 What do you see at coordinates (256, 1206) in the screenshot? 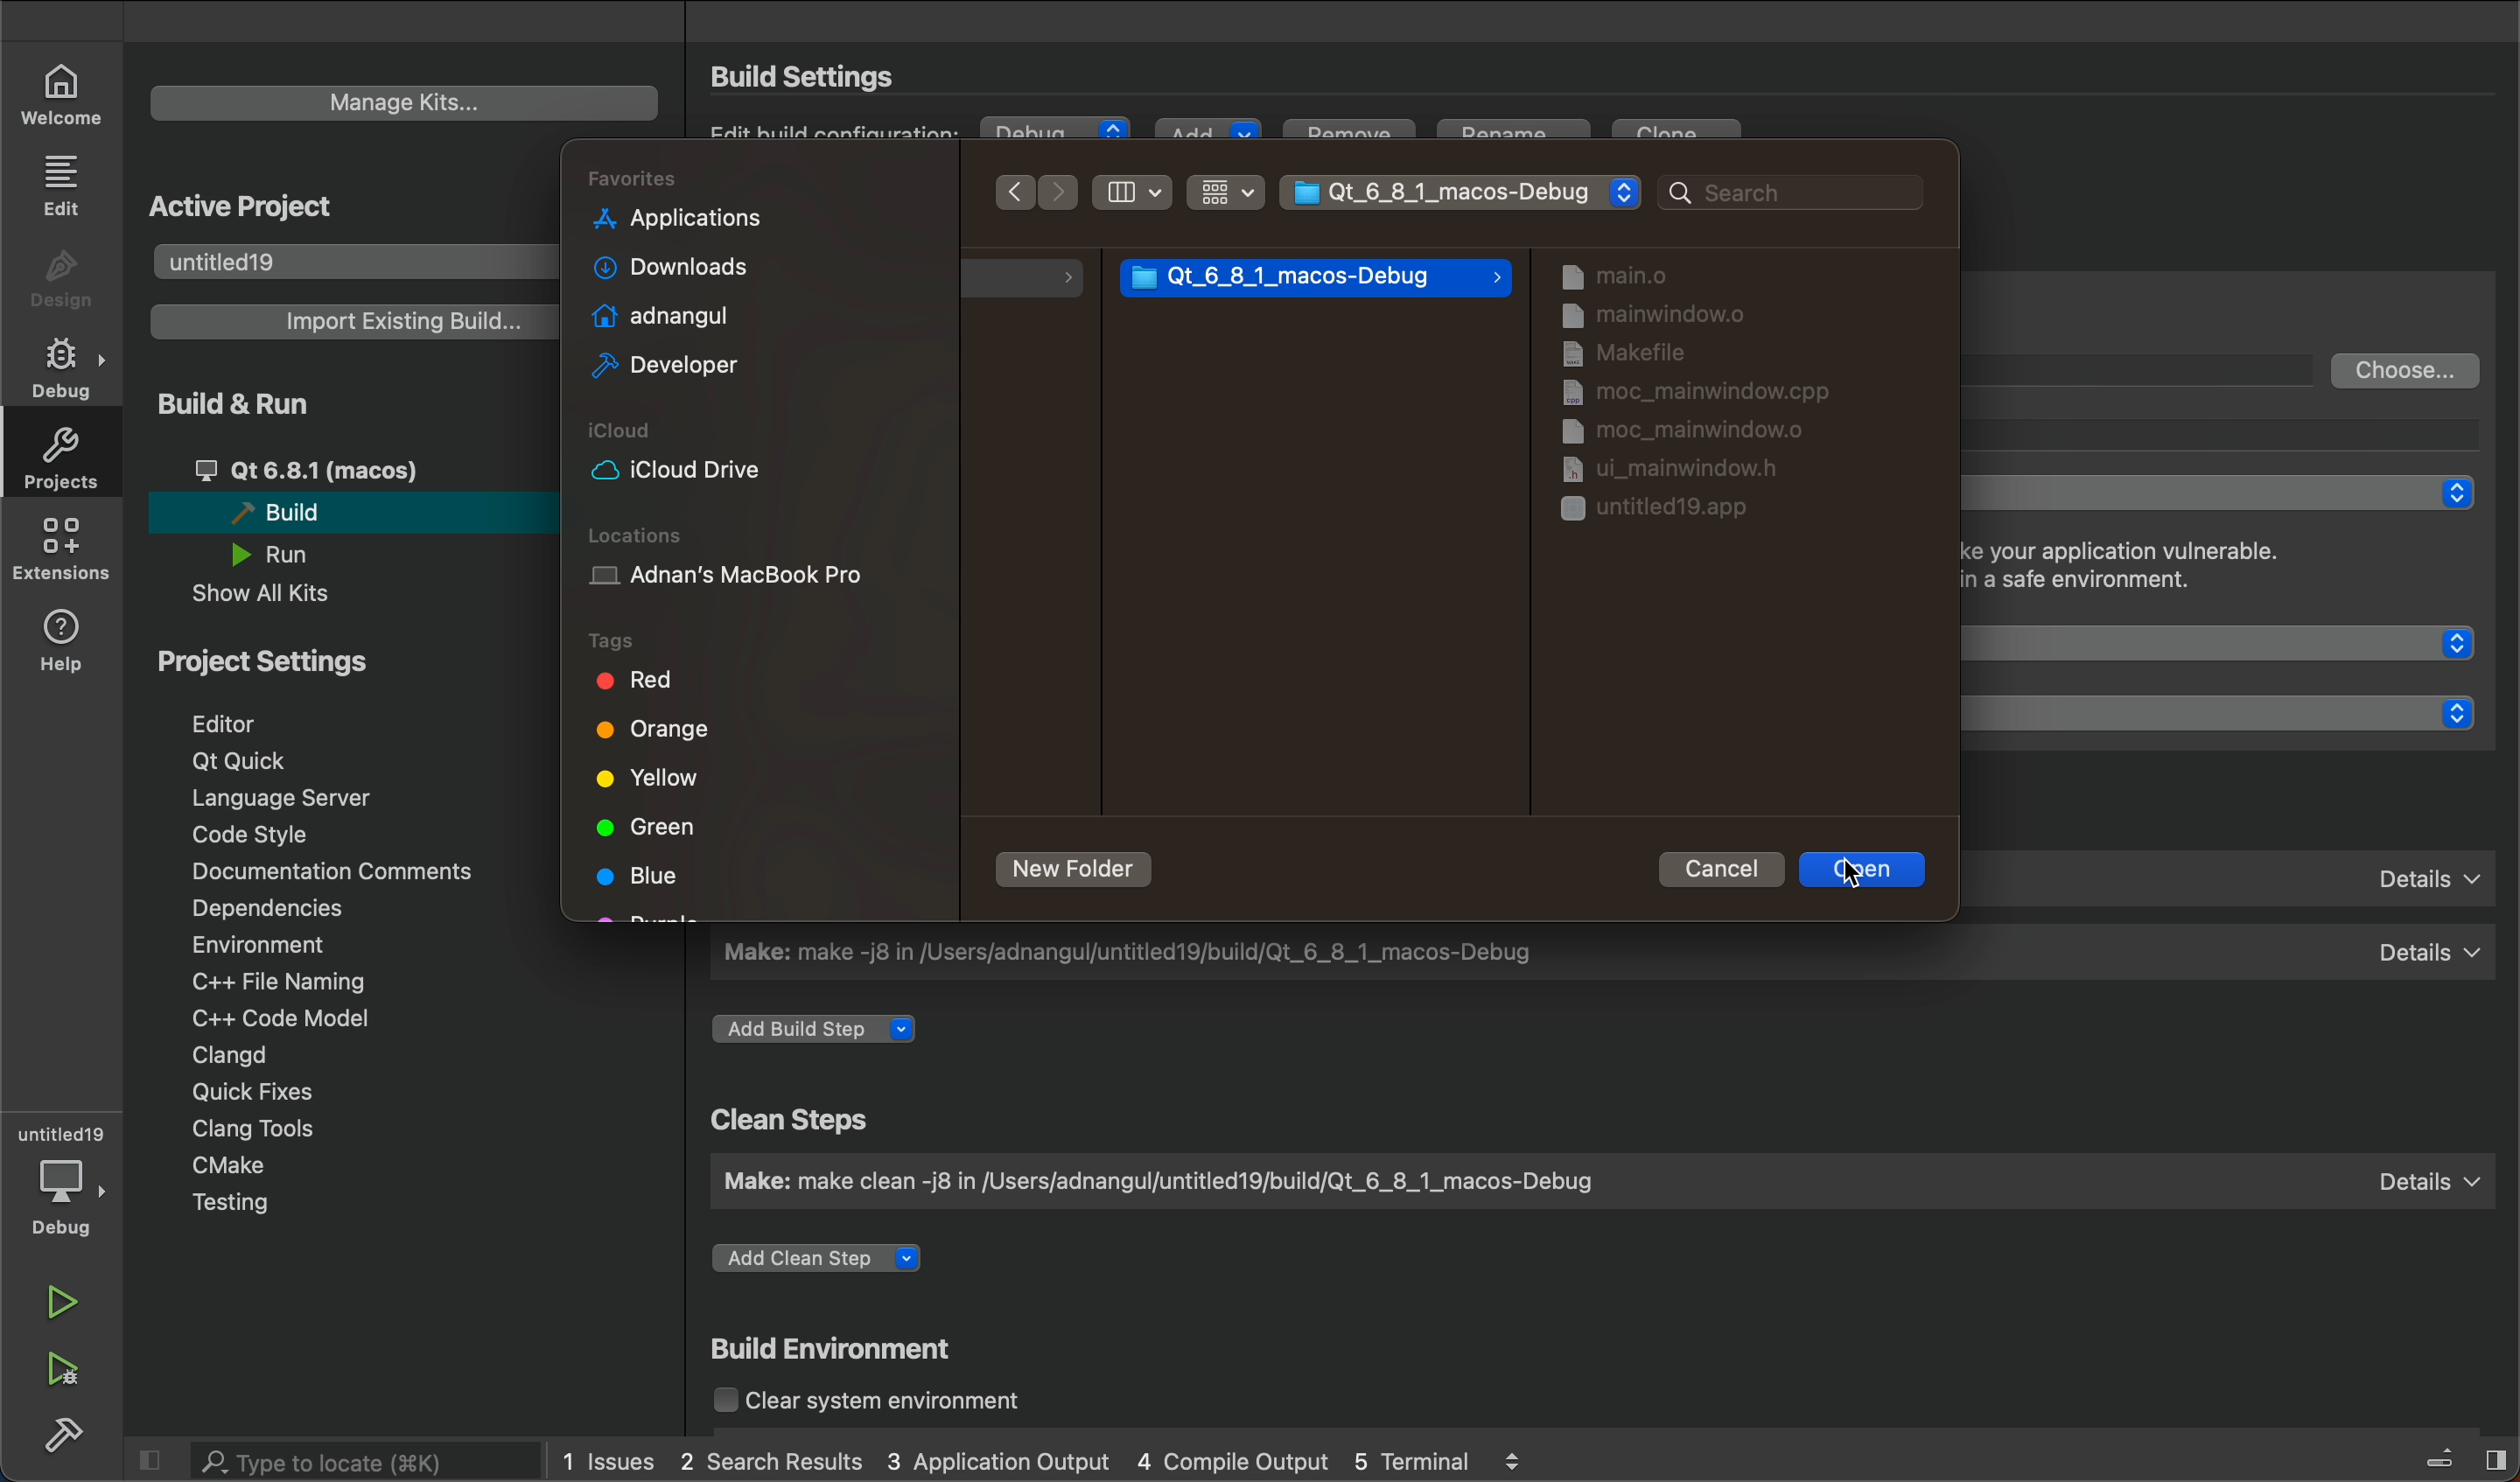
I see `testing` at bounding box center [256, 1206].